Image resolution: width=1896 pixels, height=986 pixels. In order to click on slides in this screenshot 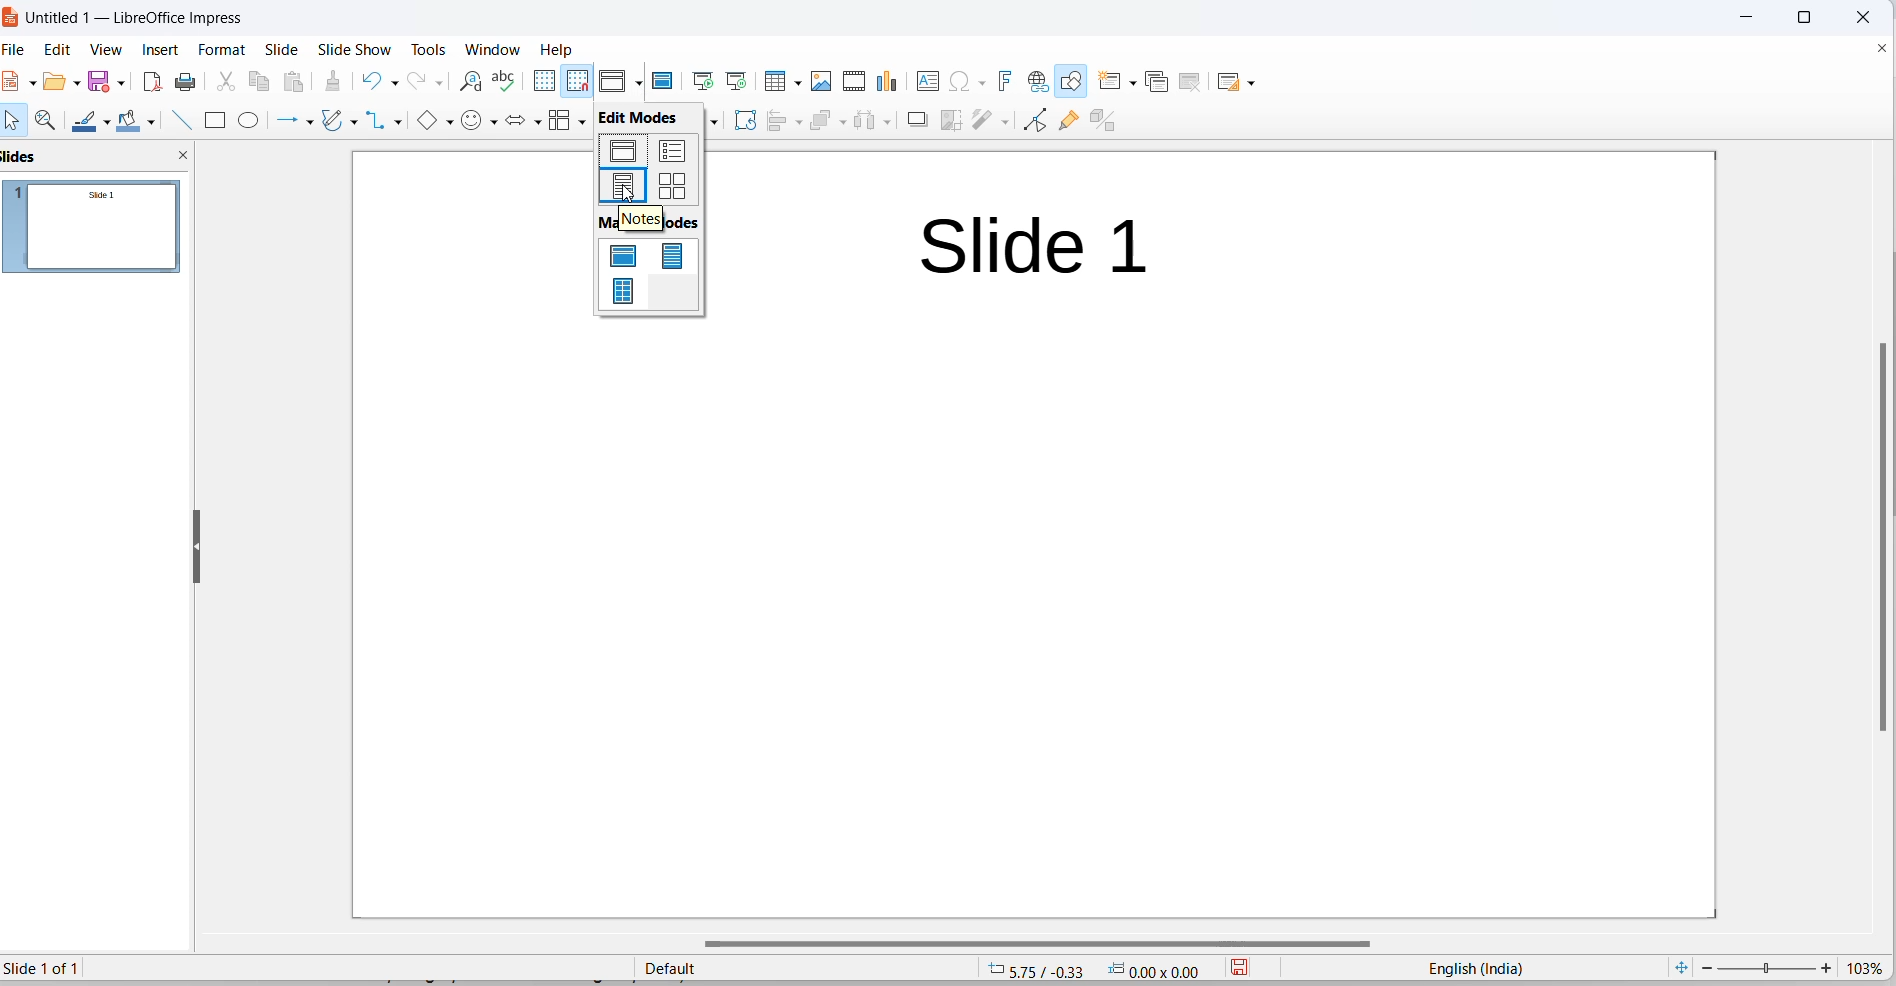, I will do `click(99, 232)`.